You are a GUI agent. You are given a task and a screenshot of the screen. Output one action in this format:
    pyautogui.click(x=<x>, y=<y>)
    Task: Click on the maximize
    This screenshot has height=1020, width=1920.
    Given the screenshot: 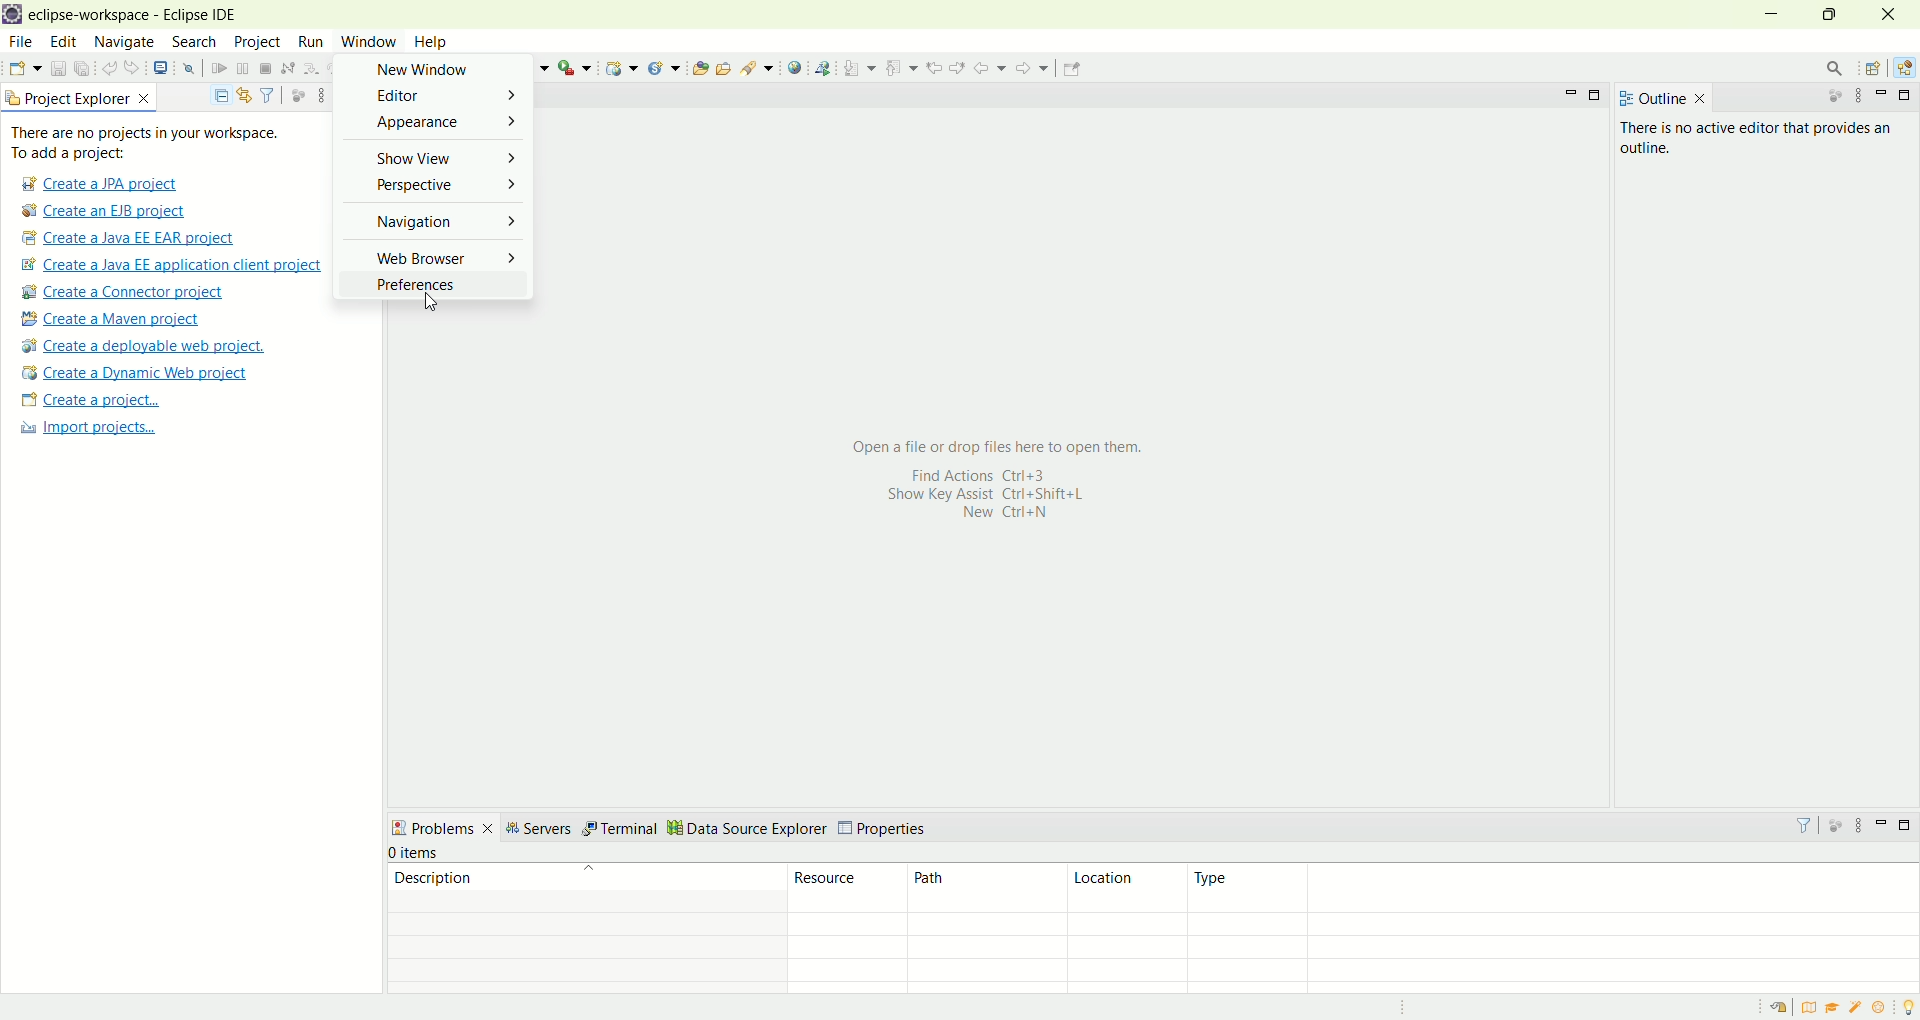 What is the action you would take?
    pyautogui.click(x=1908, y=95)
    